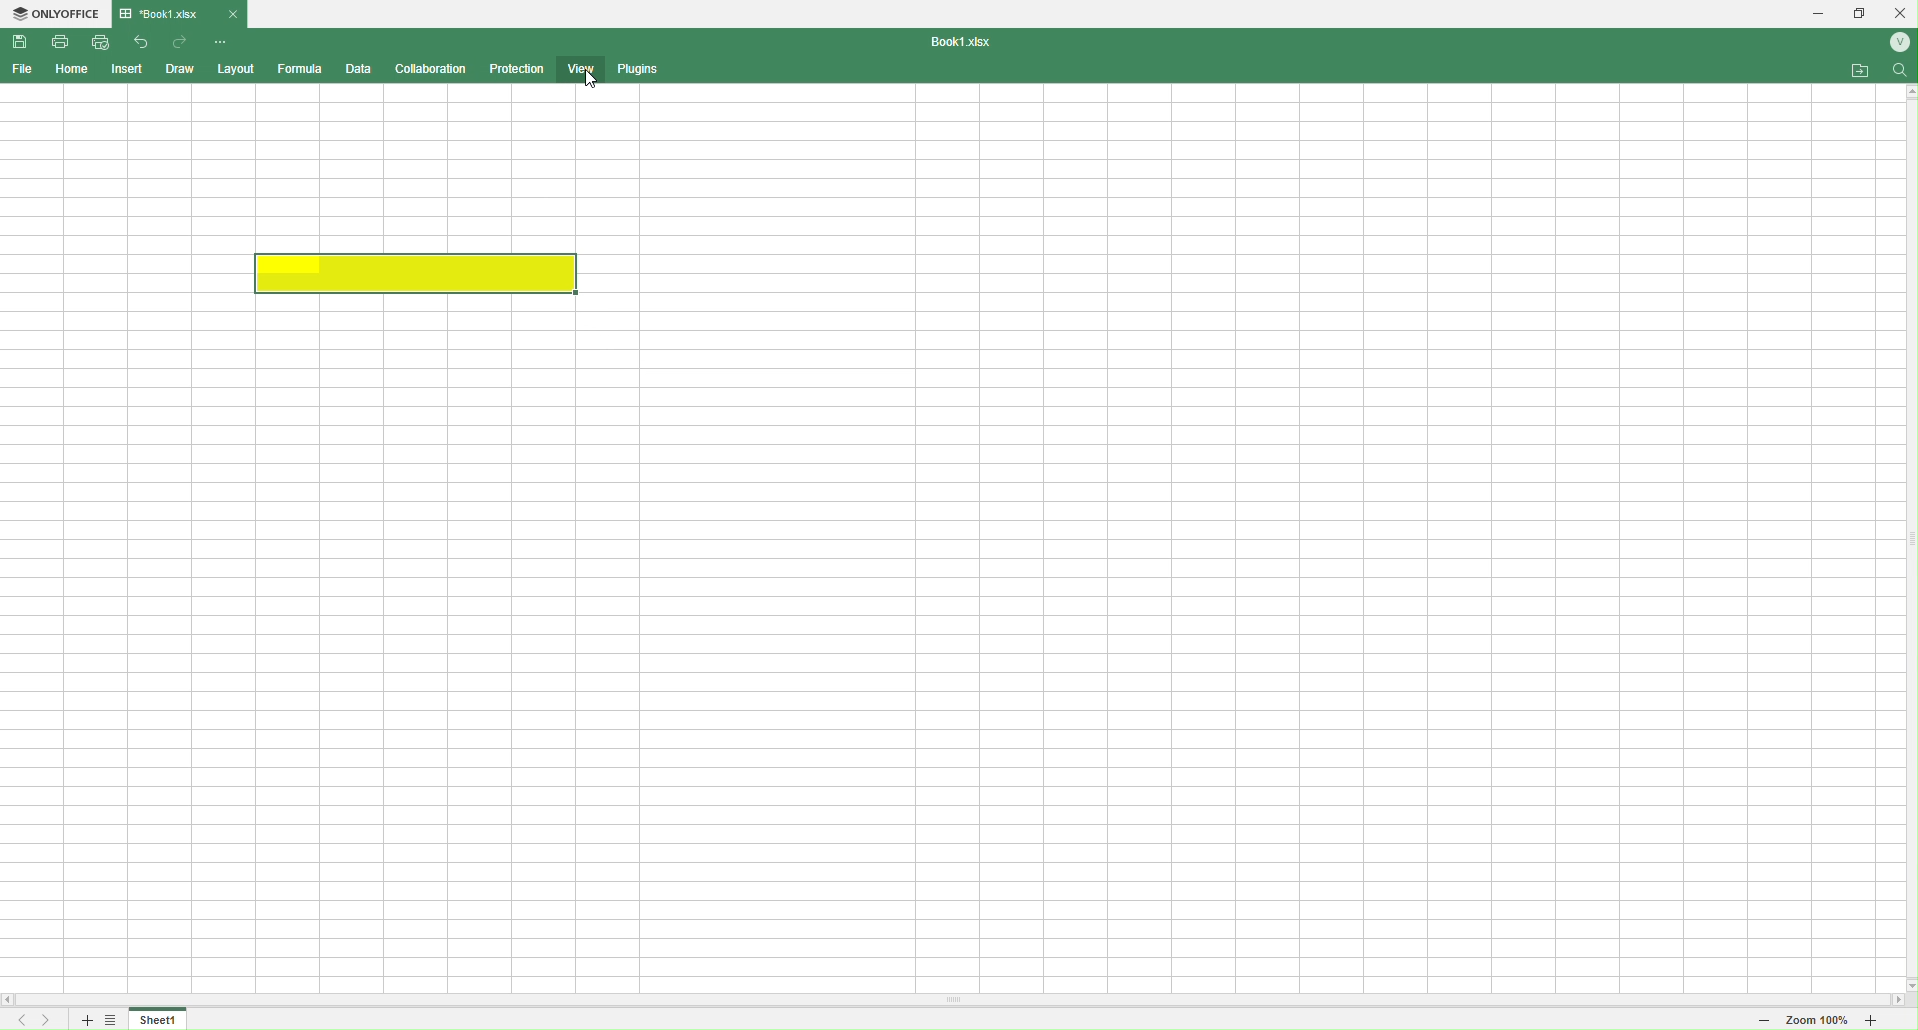 The width and height of the screenshot is (1918, 1030). What do you see at coordinates (580, 71) in the screenshot?
I see `View` at bounding box center [580, 71].